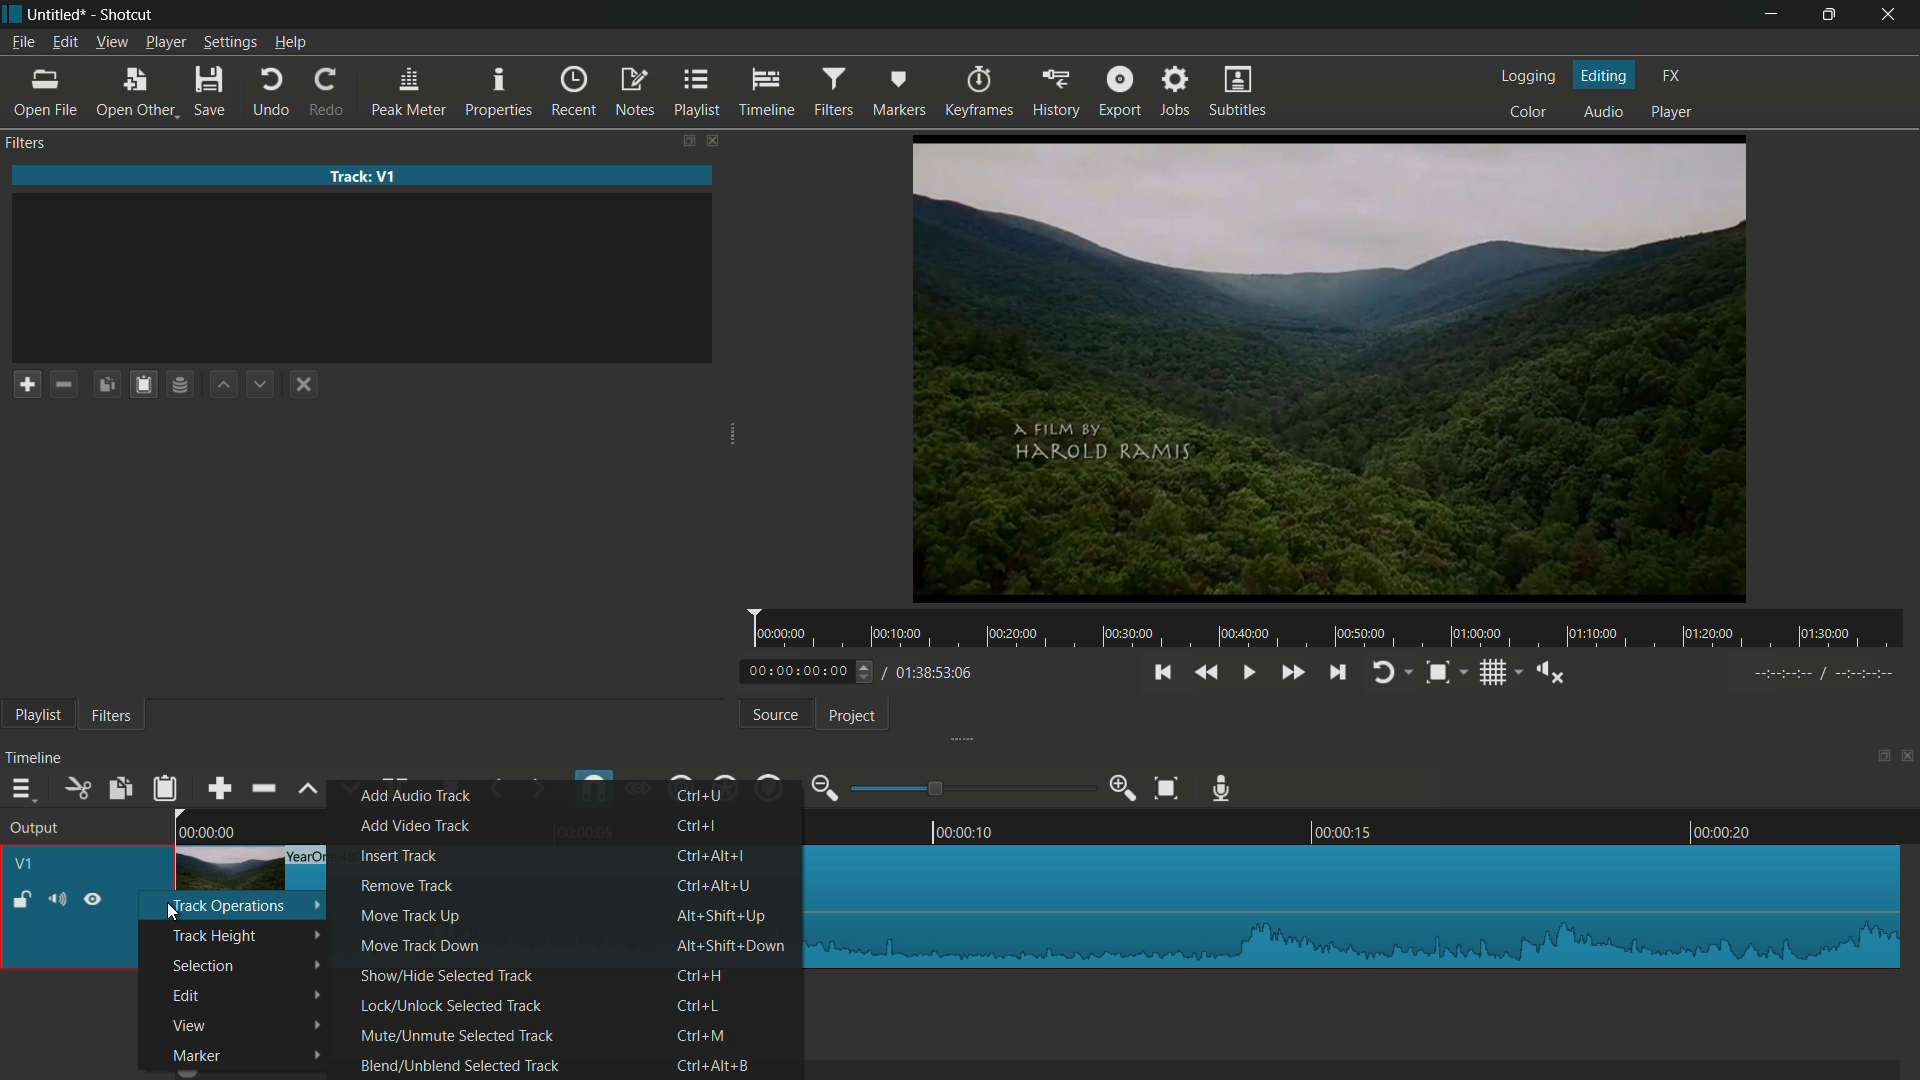 Image resolution: width=1920 pixels, height=1080 pixels. Describe the element at coordinates (261, 383) in the screenshot. I see `move filter down` at that location.